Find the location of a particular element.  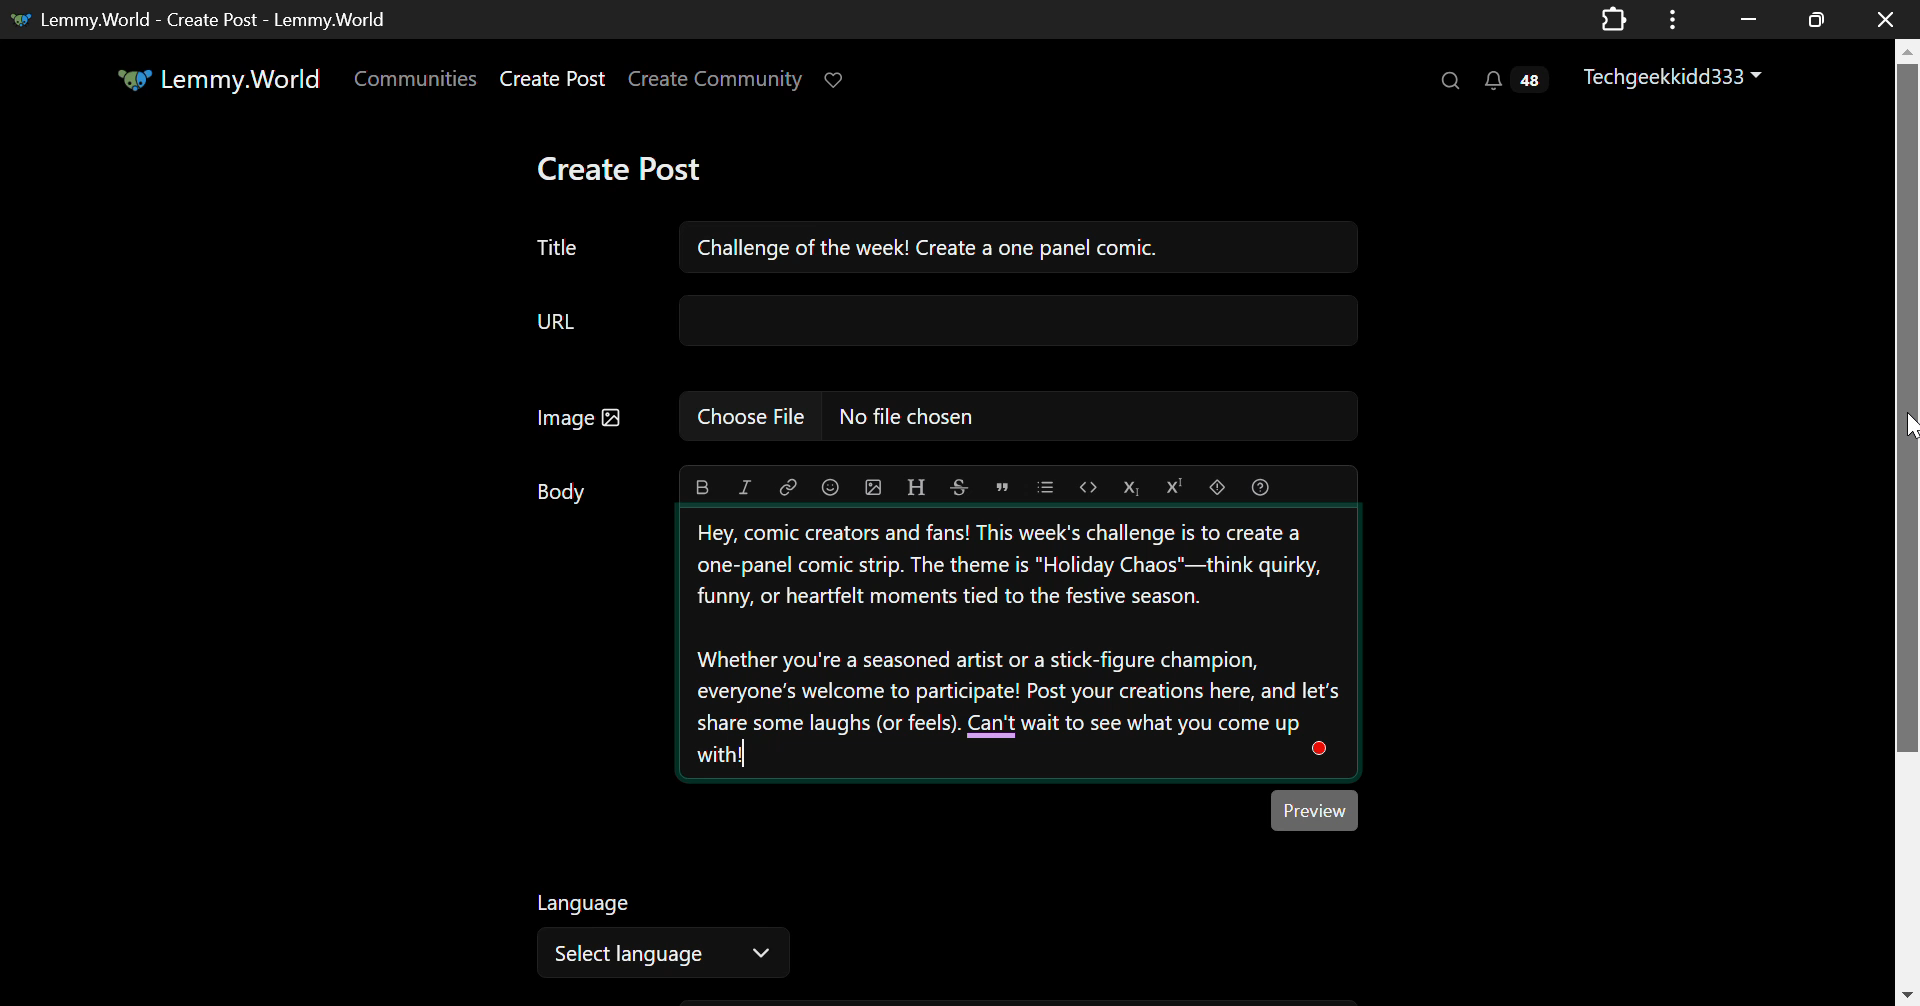

Lemmy.World is located at coordinates (218, 83).